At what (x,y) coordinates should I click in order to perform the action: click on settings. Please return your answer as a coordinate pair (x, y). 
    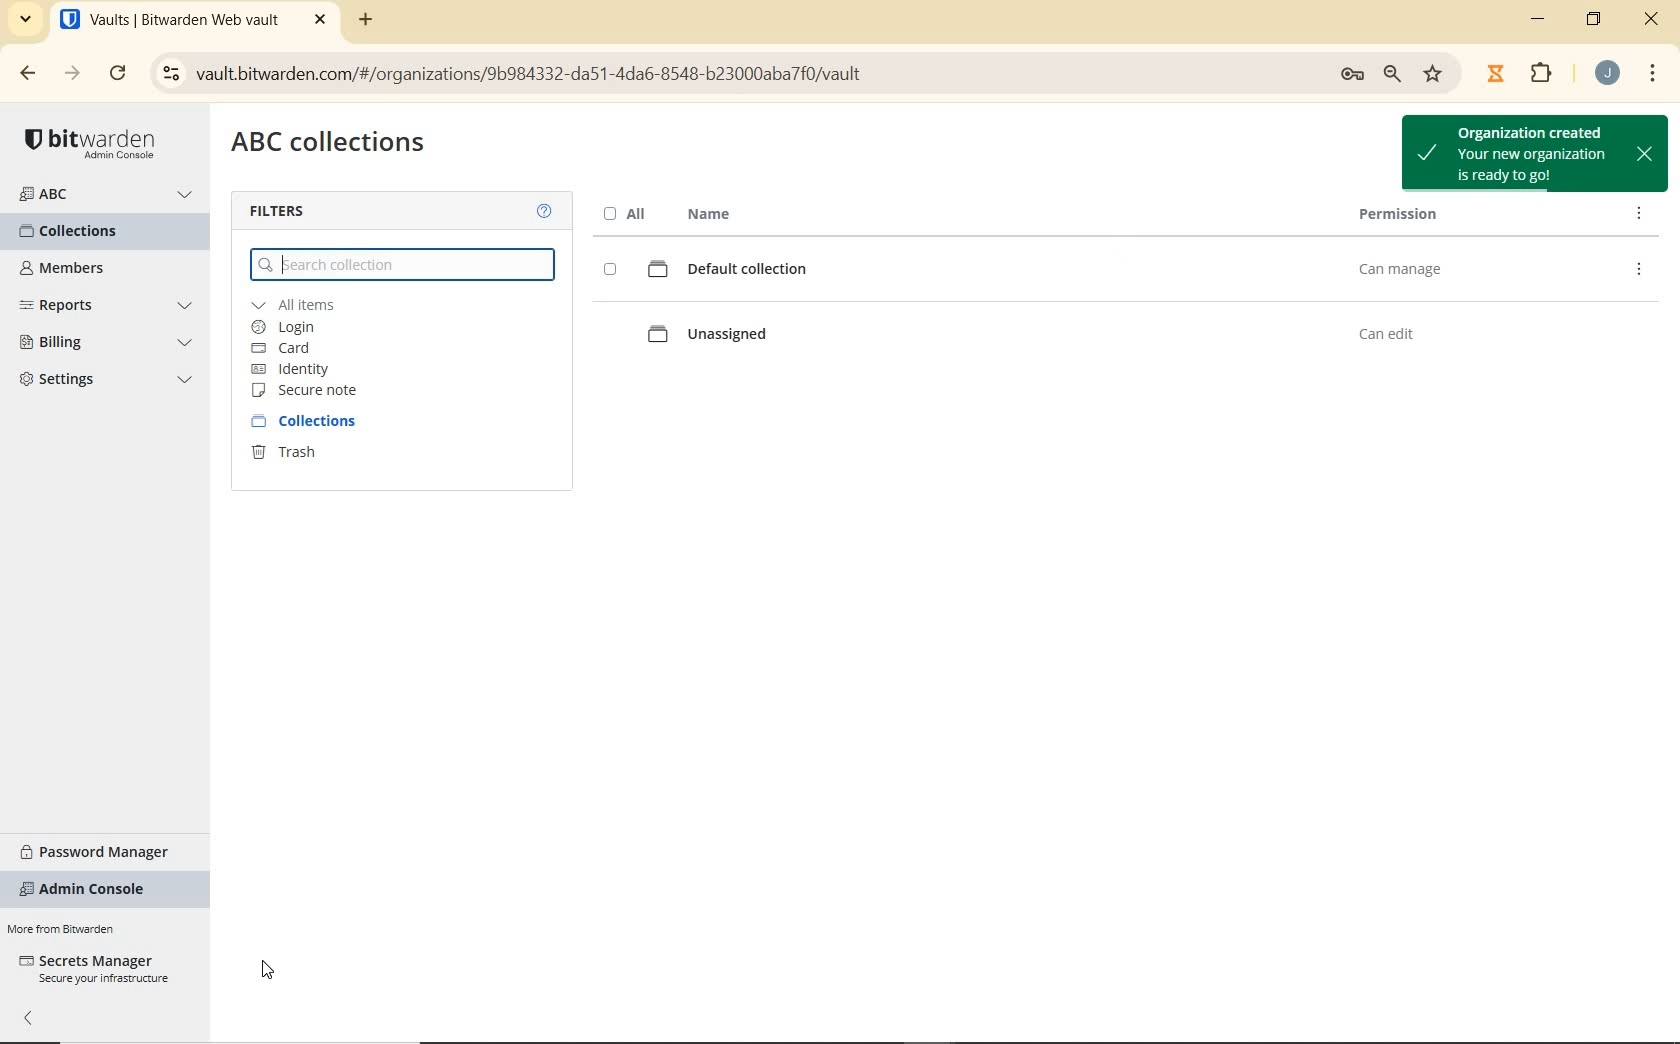
    Looking at the image, I should click on (102, 339).